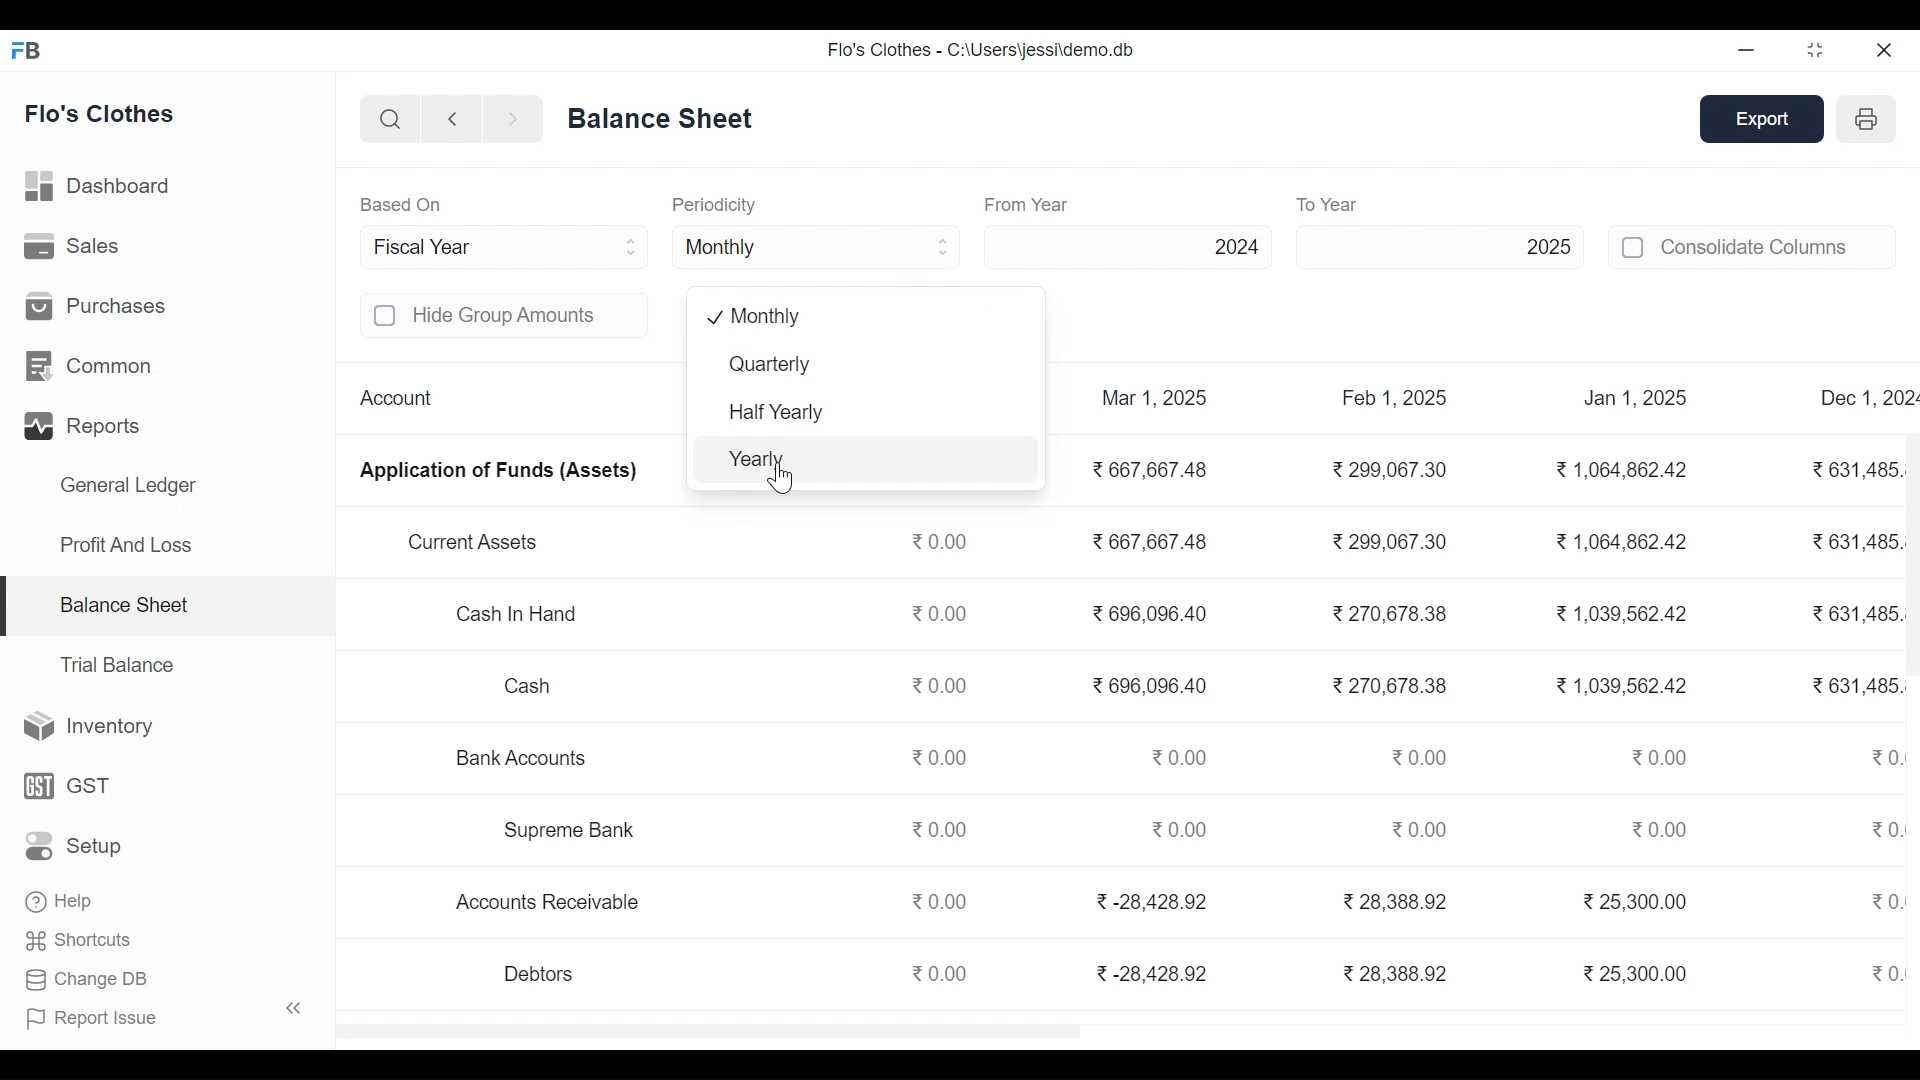  Describe the element at coordinates (502, 474) in the screenshot. I see `Application of Funds (Assets)` at that location.